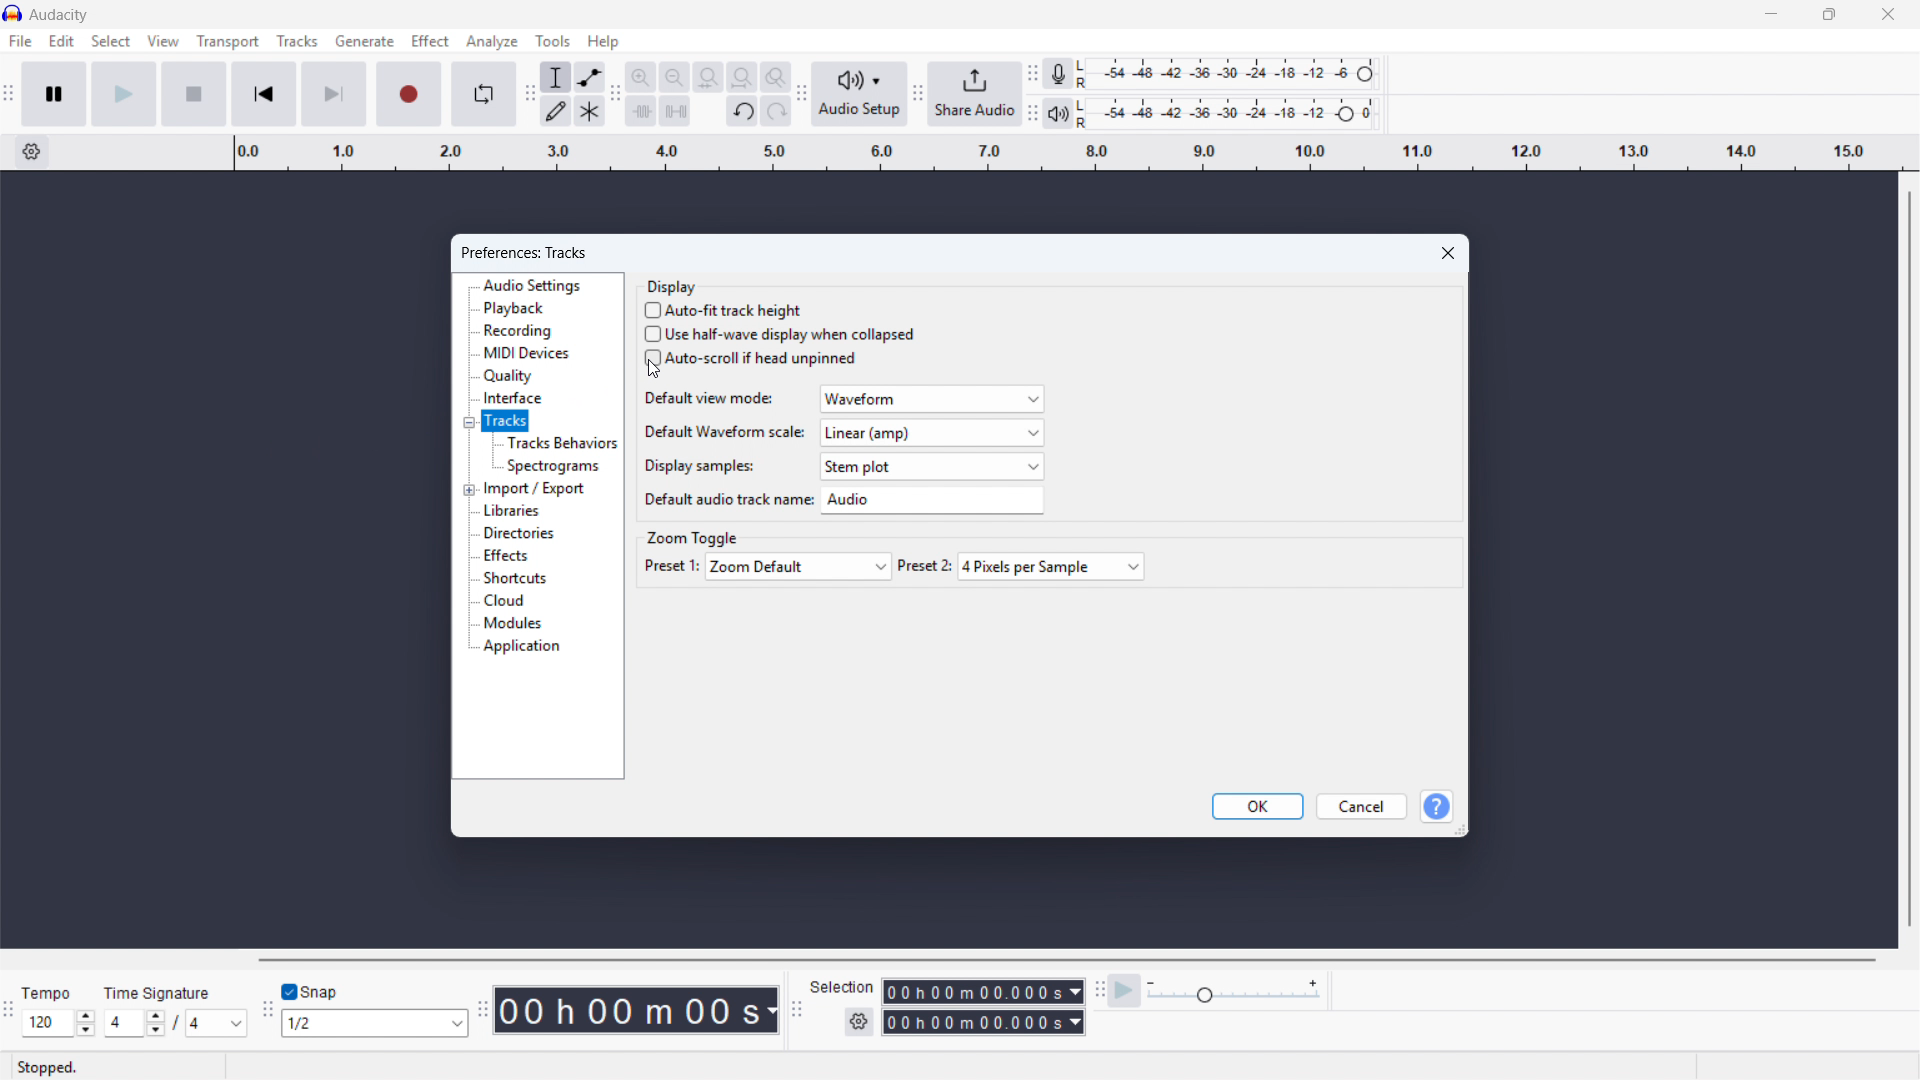 The width and height of the screenshot is (1920, 1080). Describe the element at coordinates (515, 577) in the screenshot. I see `shortcuts` at that location.